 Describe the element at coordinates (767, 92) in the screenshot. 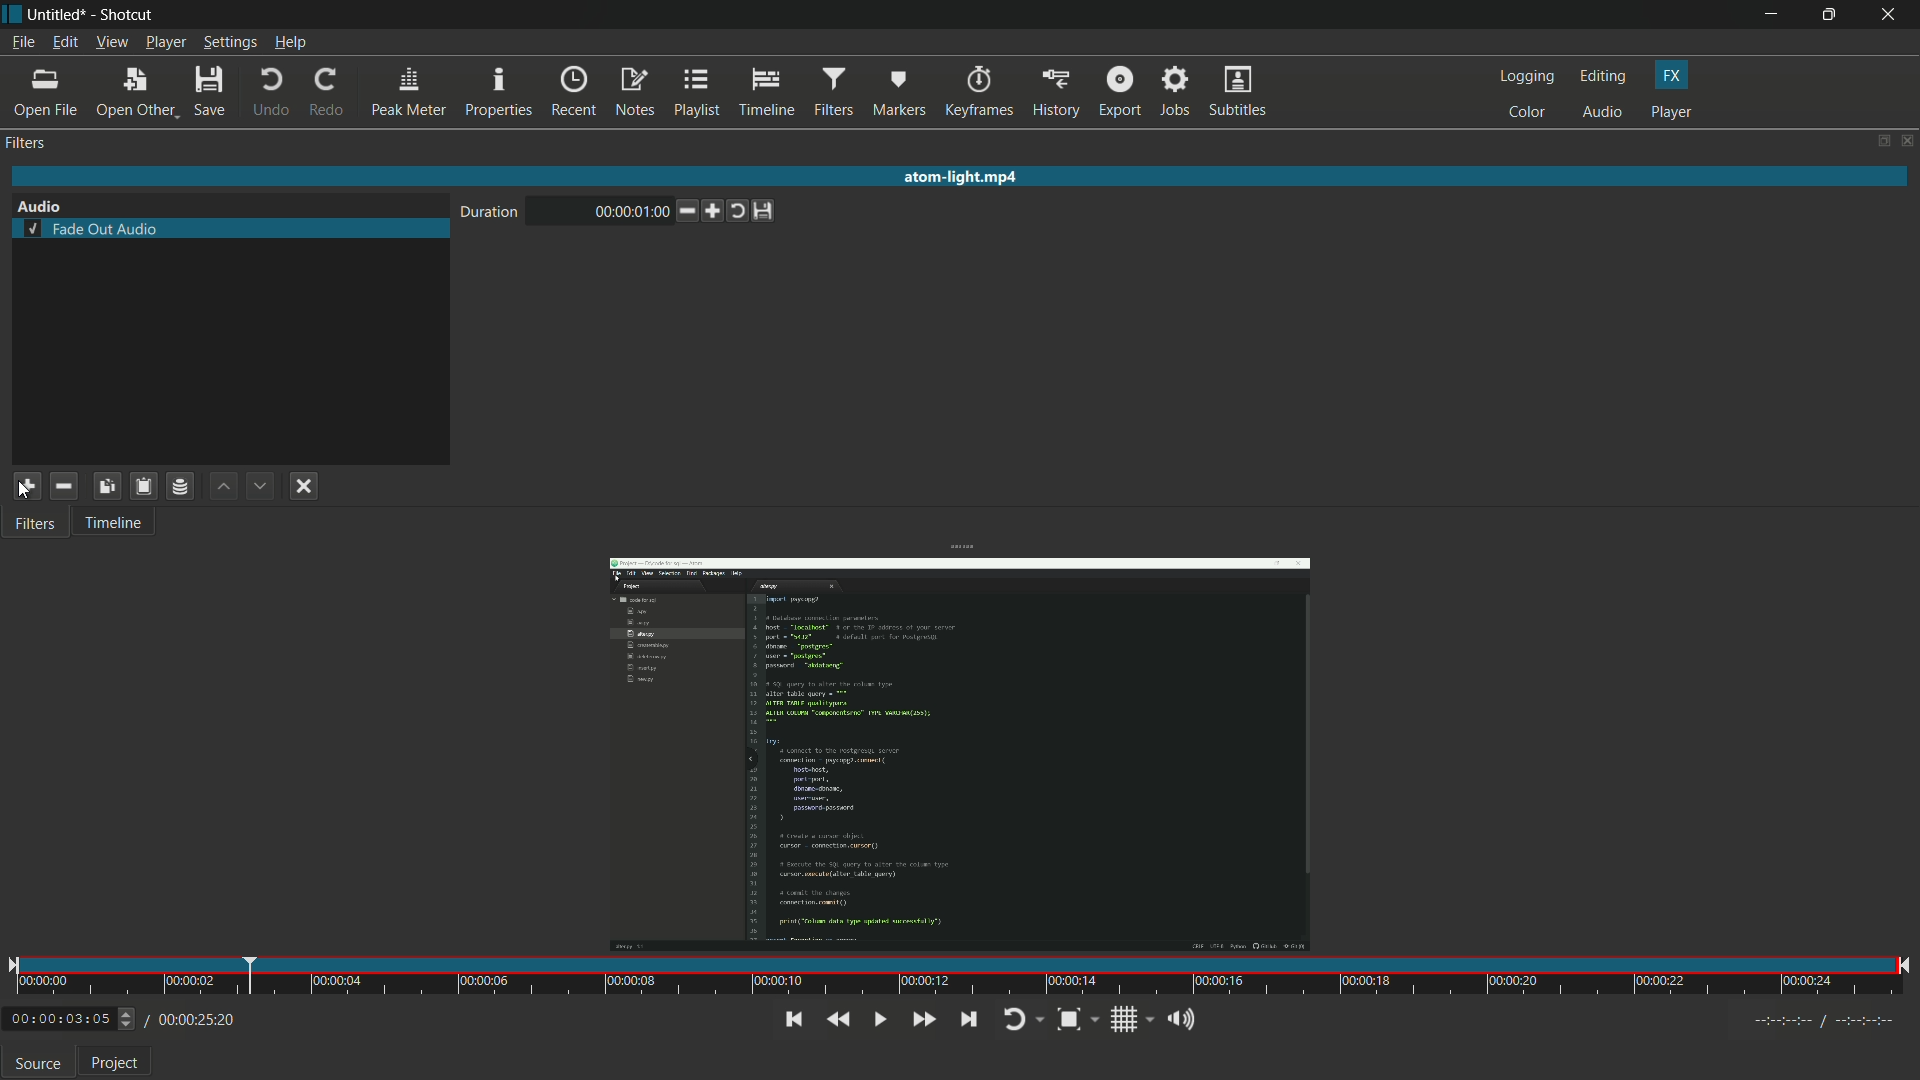

I see `timeline` at that location.